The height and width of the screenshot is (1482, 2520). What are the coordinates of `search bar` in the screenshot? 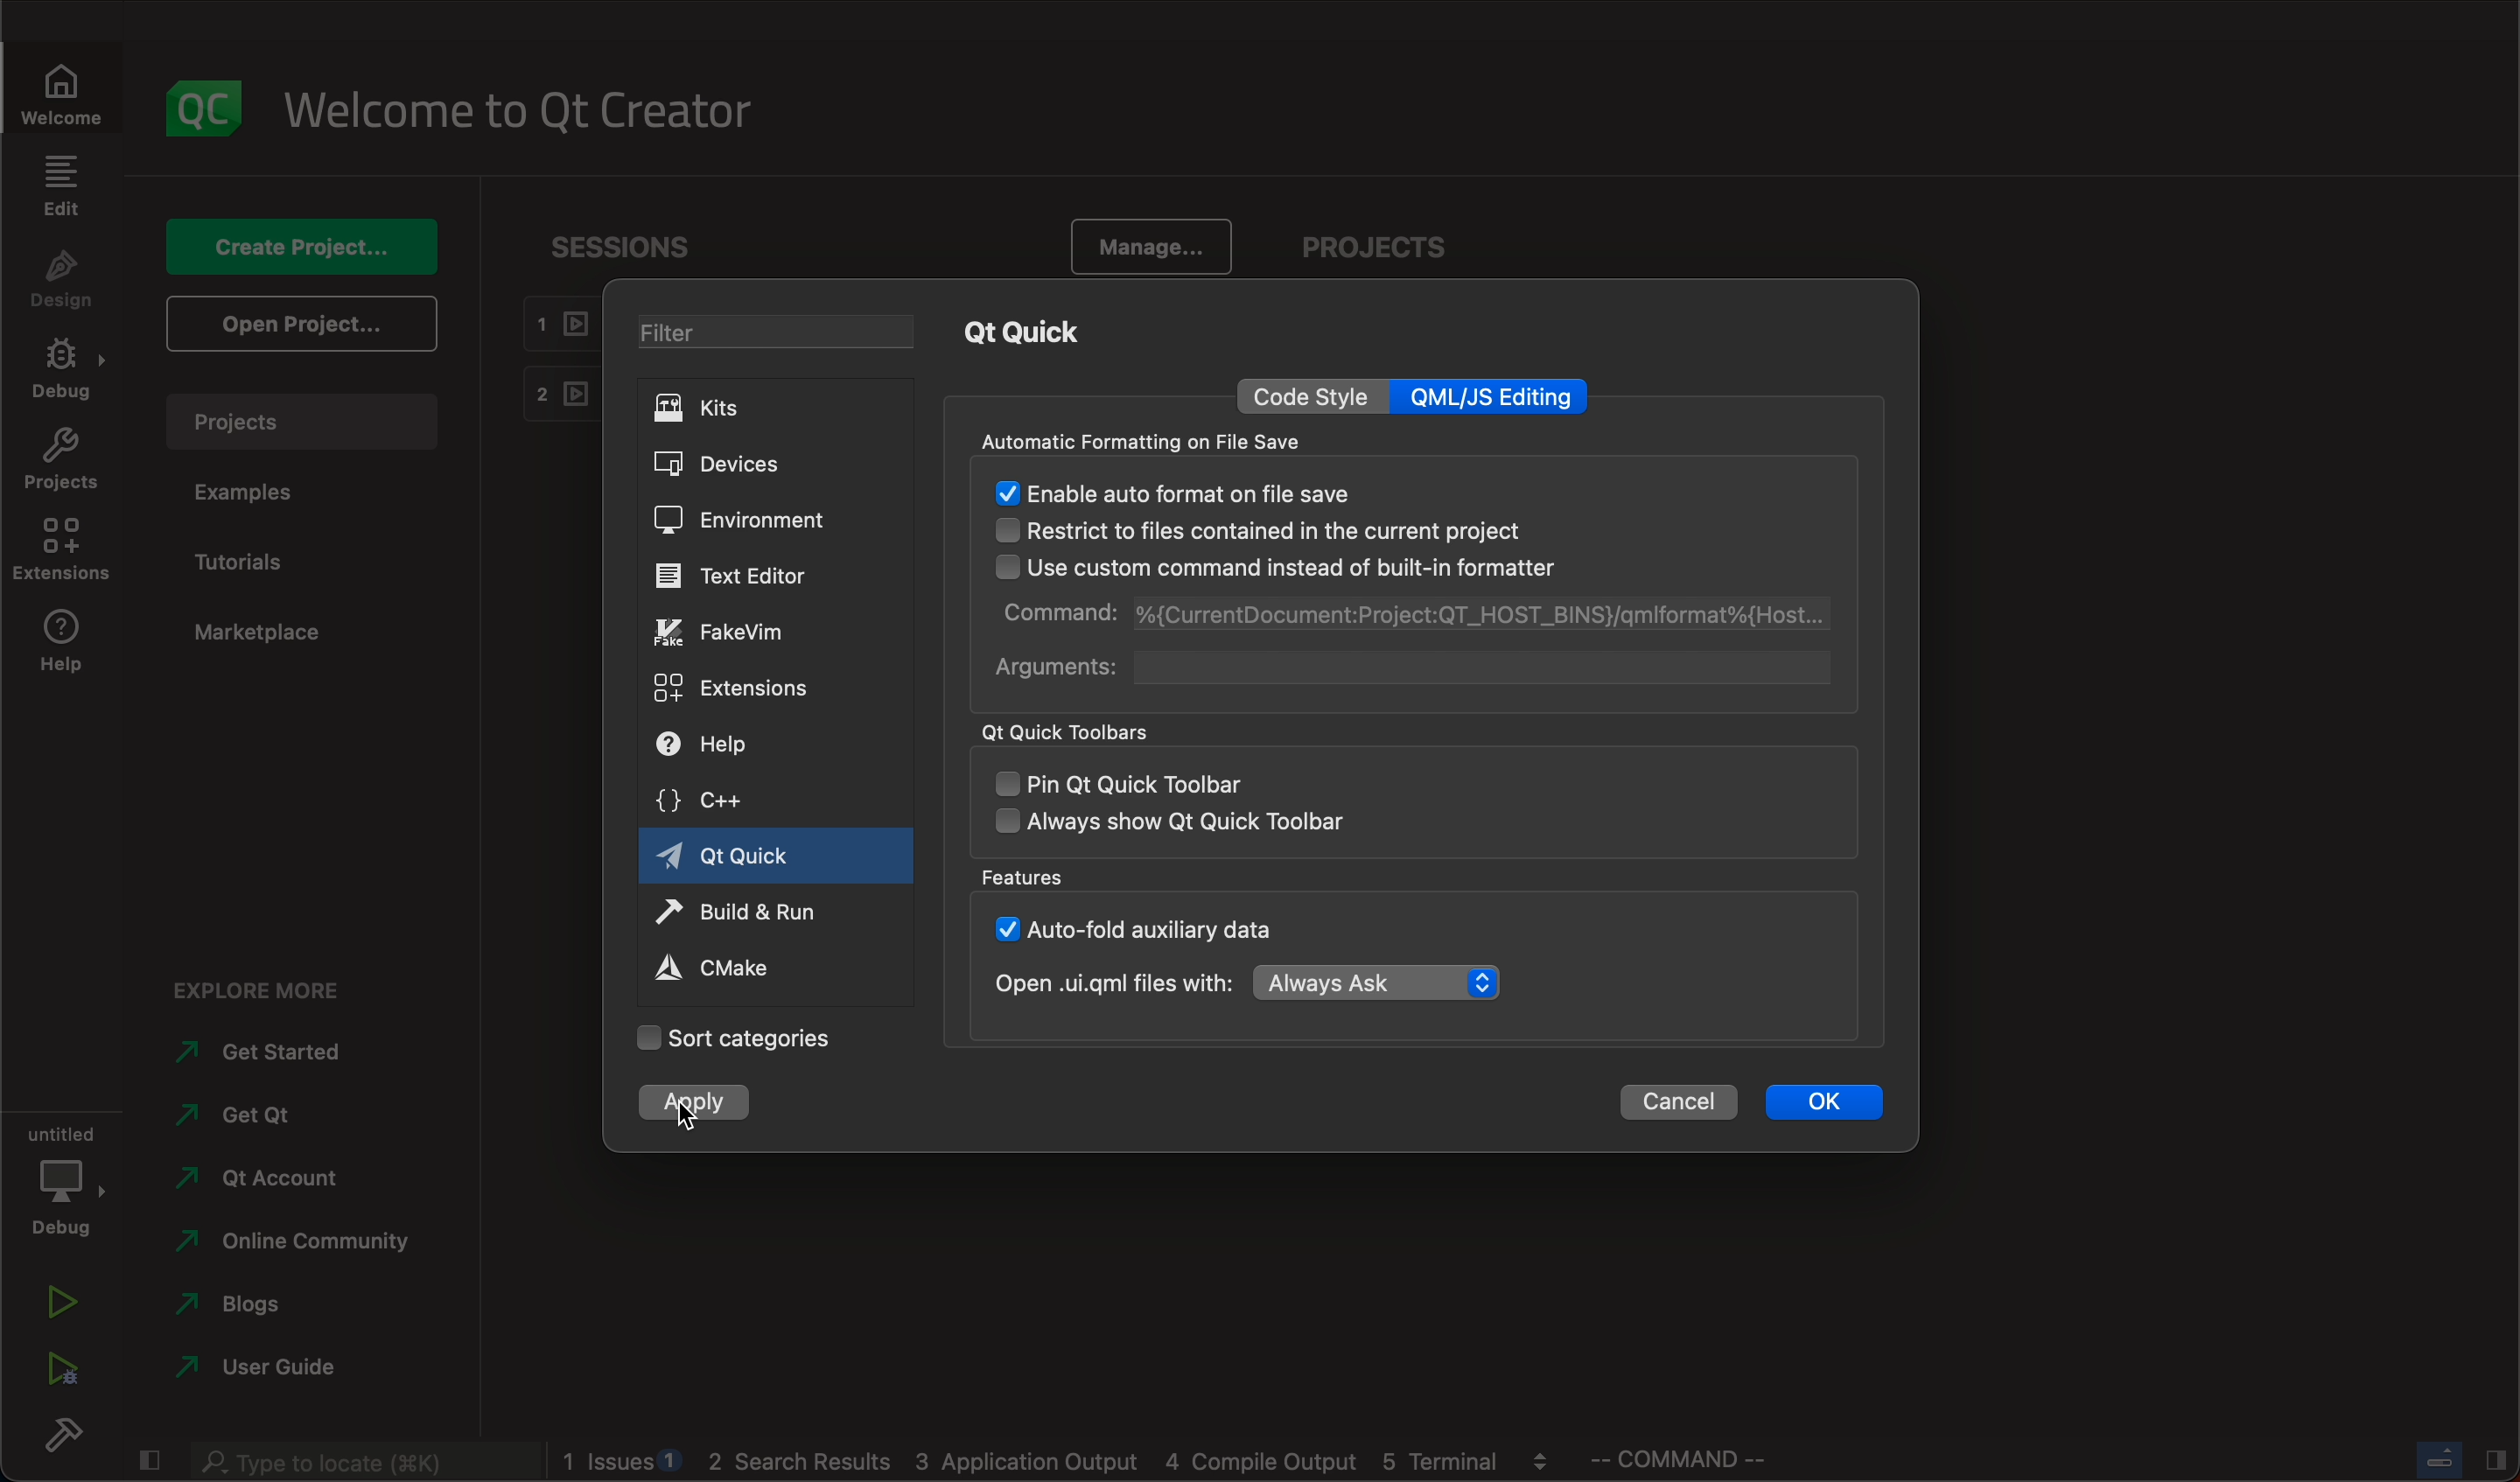 It's located at (364, 1462).